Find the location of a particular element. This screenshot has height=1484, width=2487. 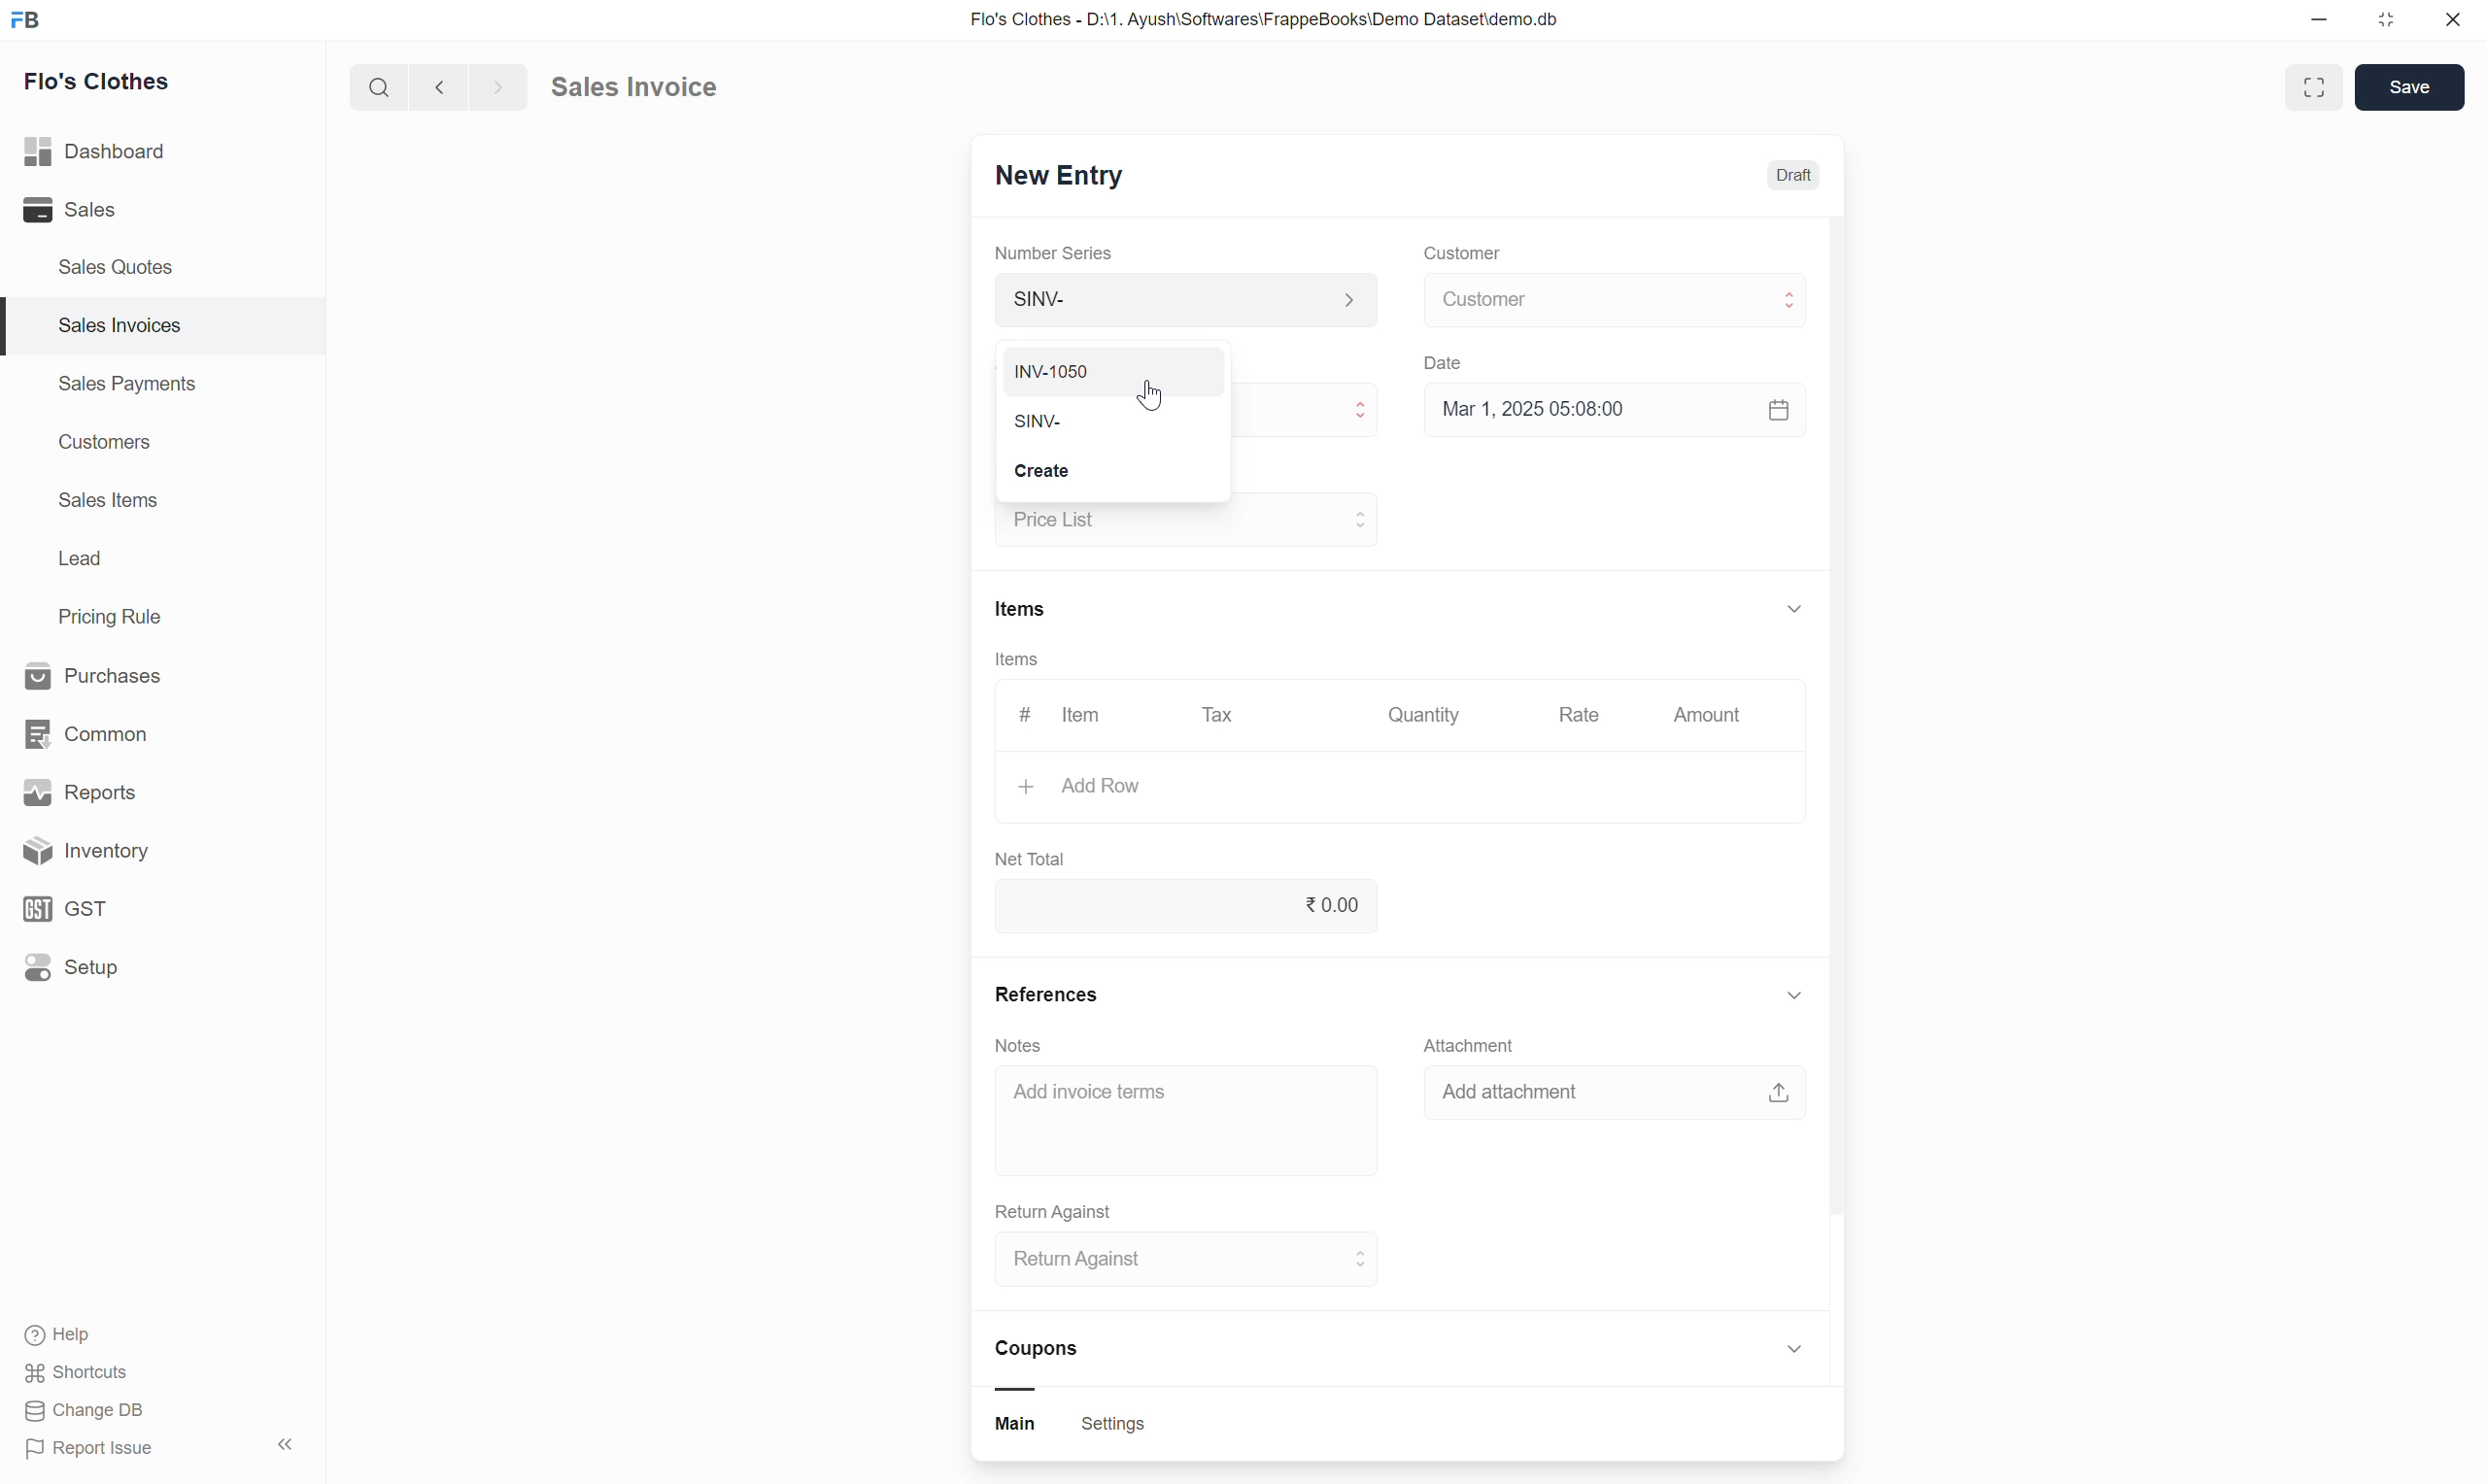

Number Series is located at coordinates (1056, 255).